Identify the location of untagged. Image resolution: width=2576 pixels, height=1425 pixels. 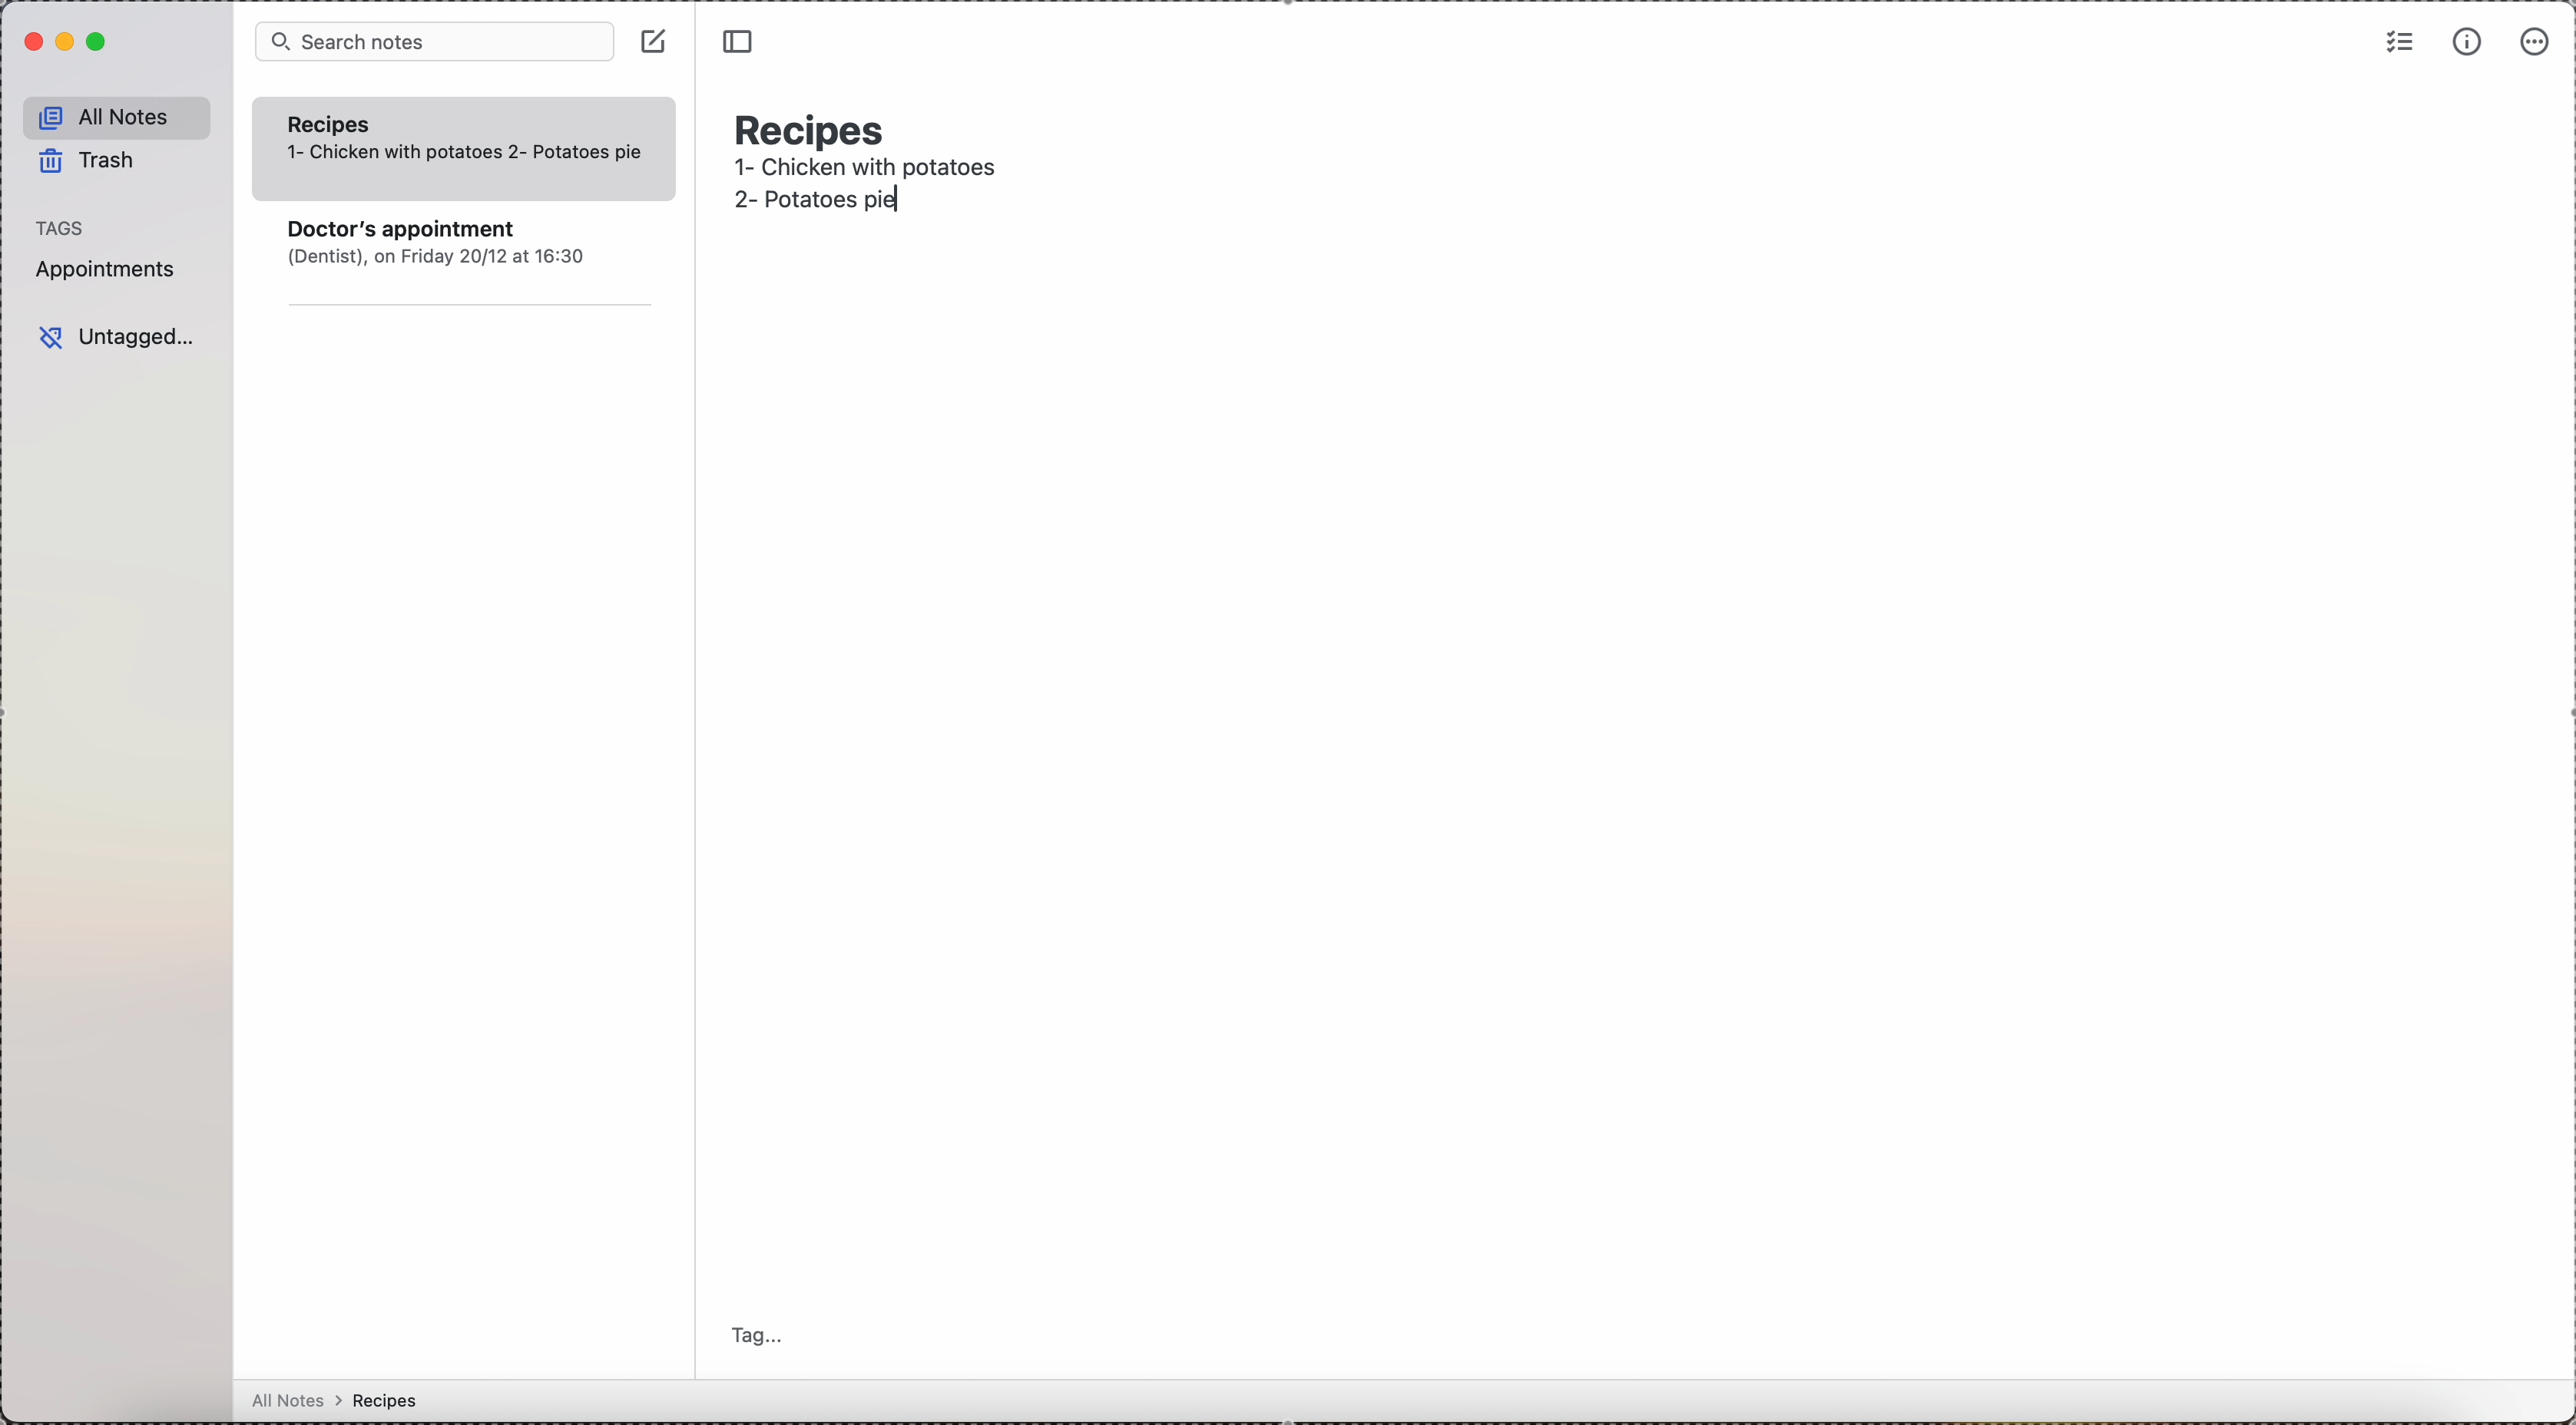
(113, 336).